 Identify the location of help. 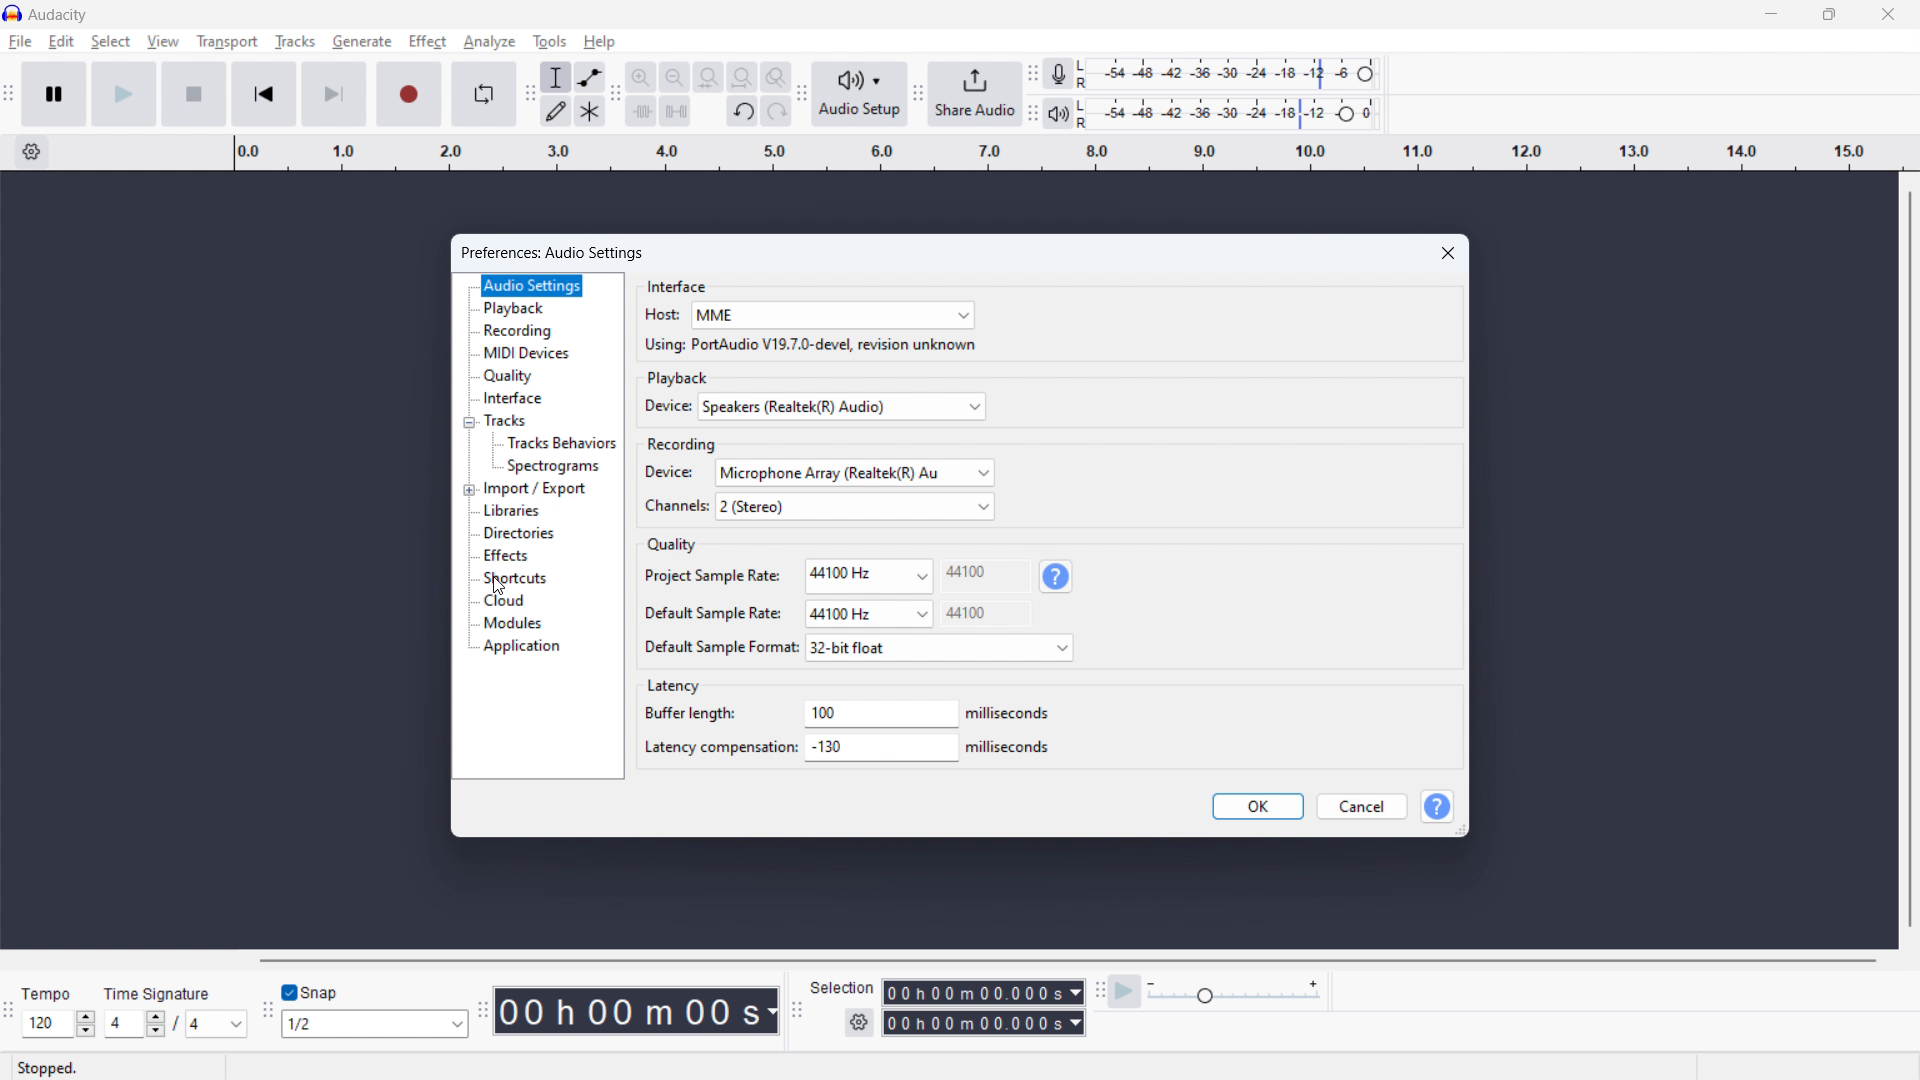
(1057, 576).